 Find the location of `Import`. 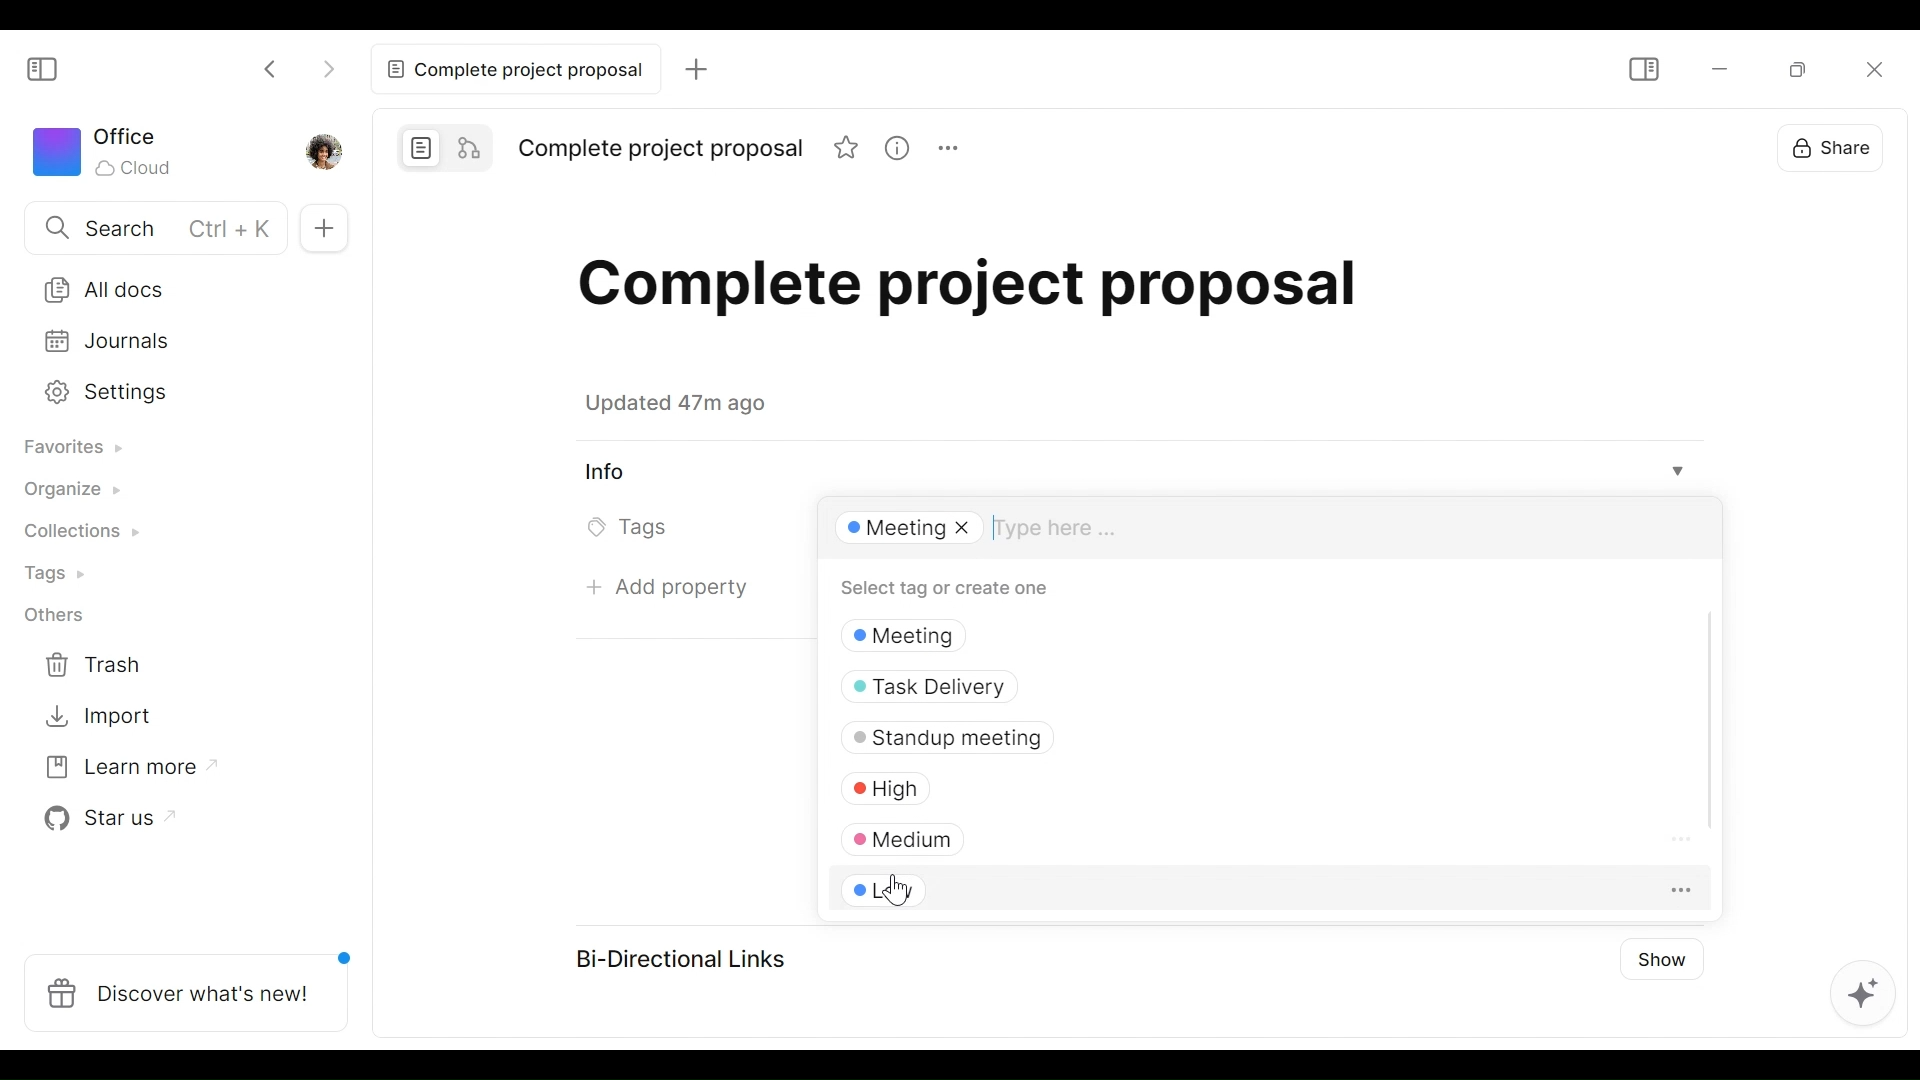

Import is located at coordinates (104, 718).